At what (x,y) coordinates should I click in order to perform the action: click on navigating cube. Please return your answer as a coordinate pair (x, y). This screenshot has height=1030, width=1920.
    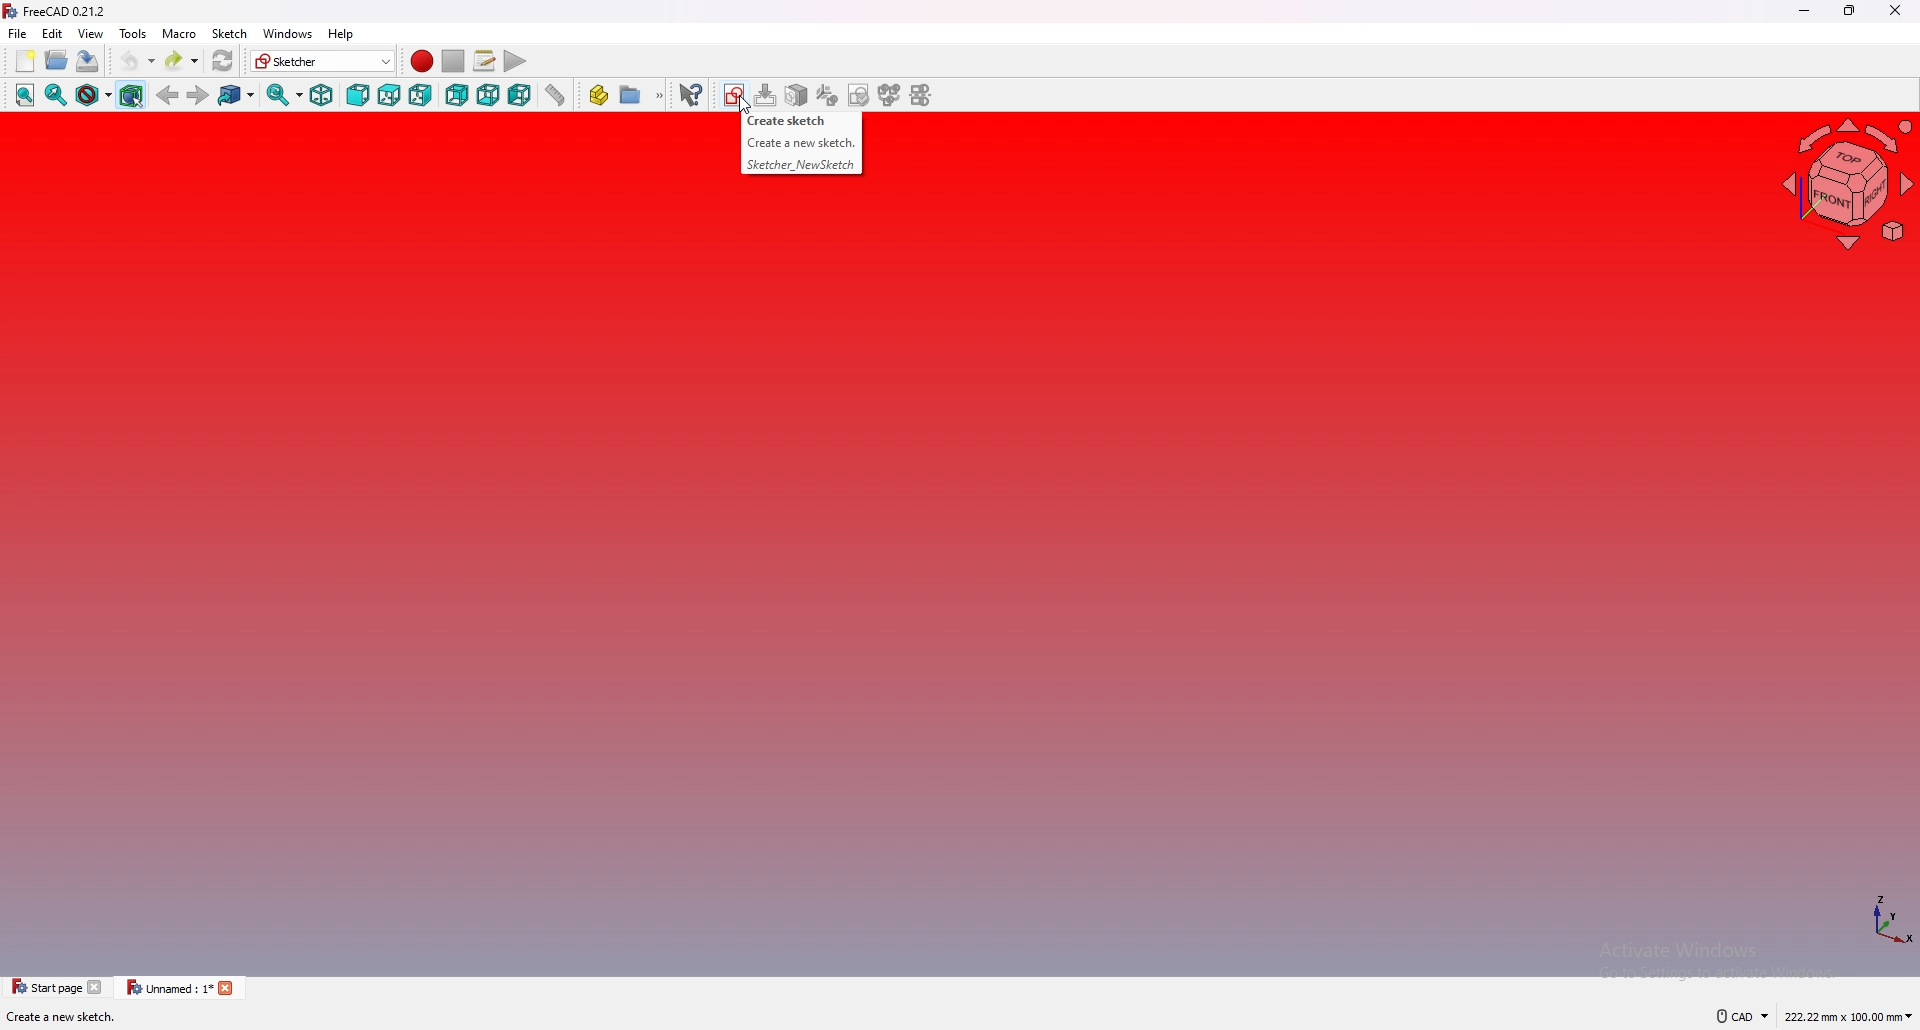
    Looking at the image, I should click on (1851, 183).